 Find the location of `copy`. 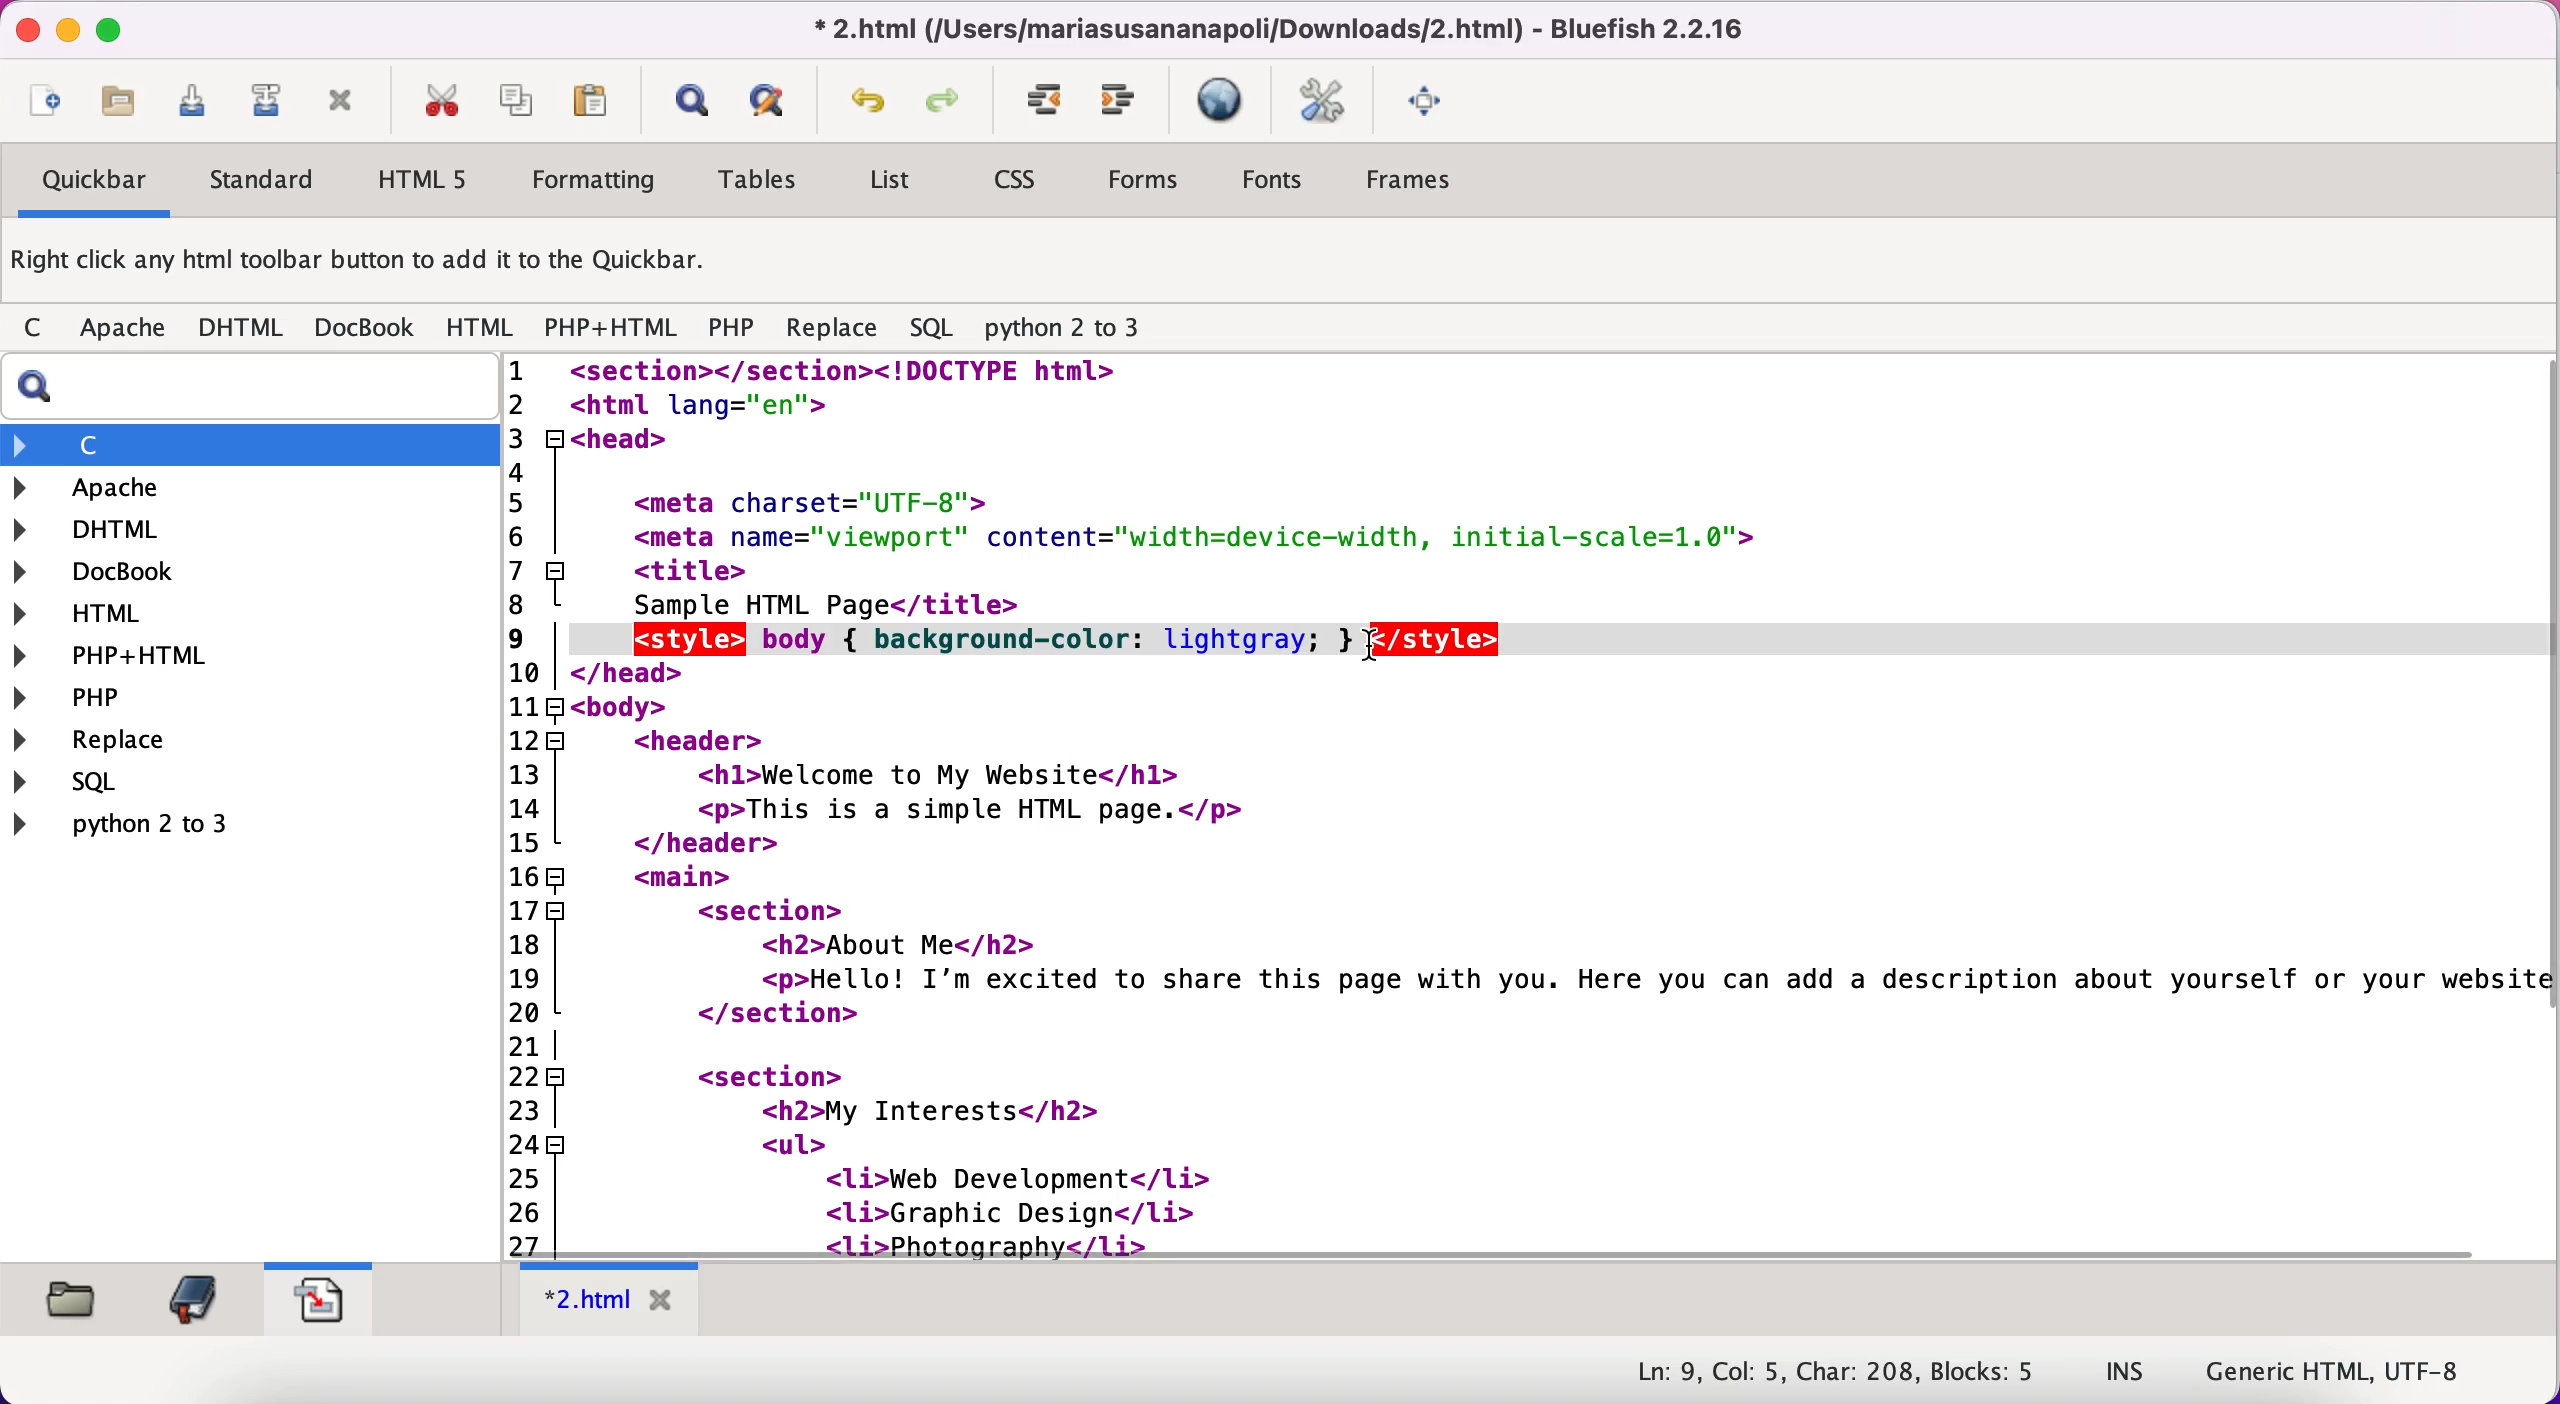

copy is located at coordinates (520, 99).